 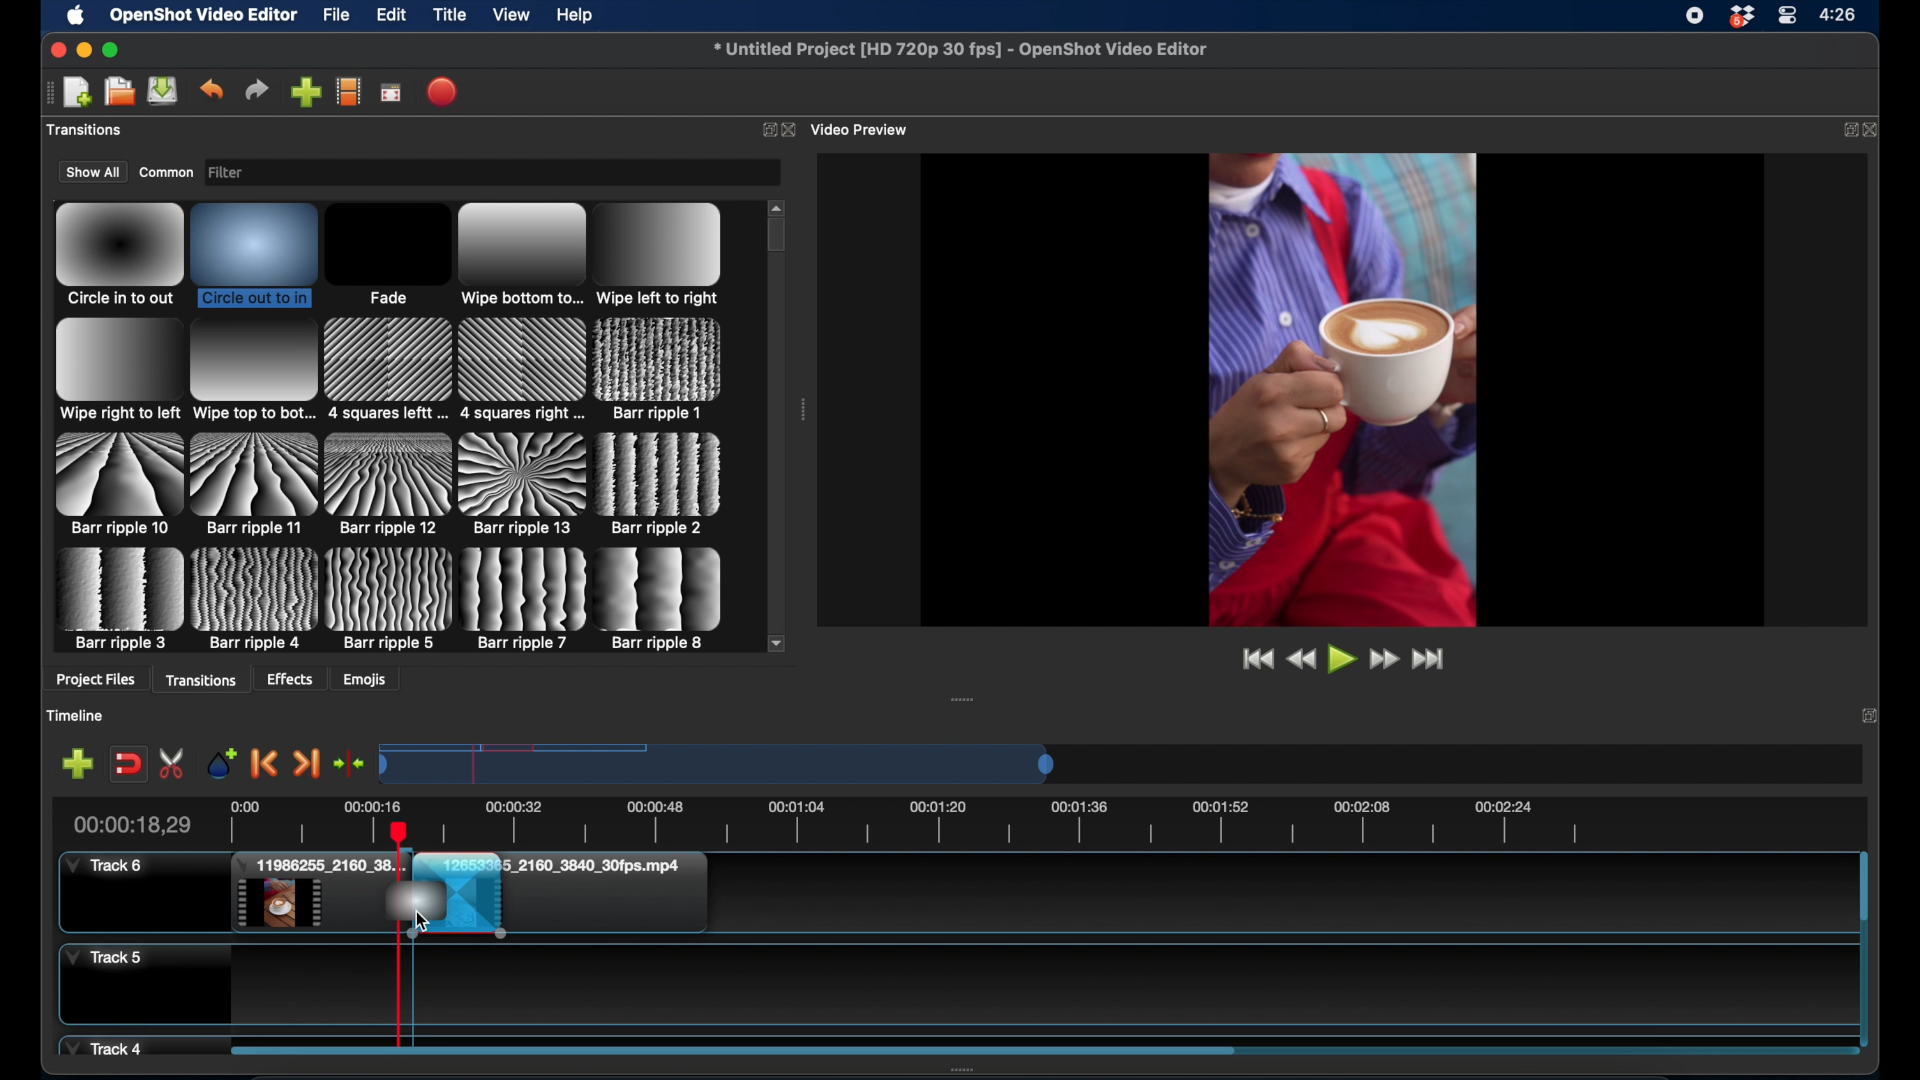 I want to click on scroll up arrow, so click(x=778, y=205).